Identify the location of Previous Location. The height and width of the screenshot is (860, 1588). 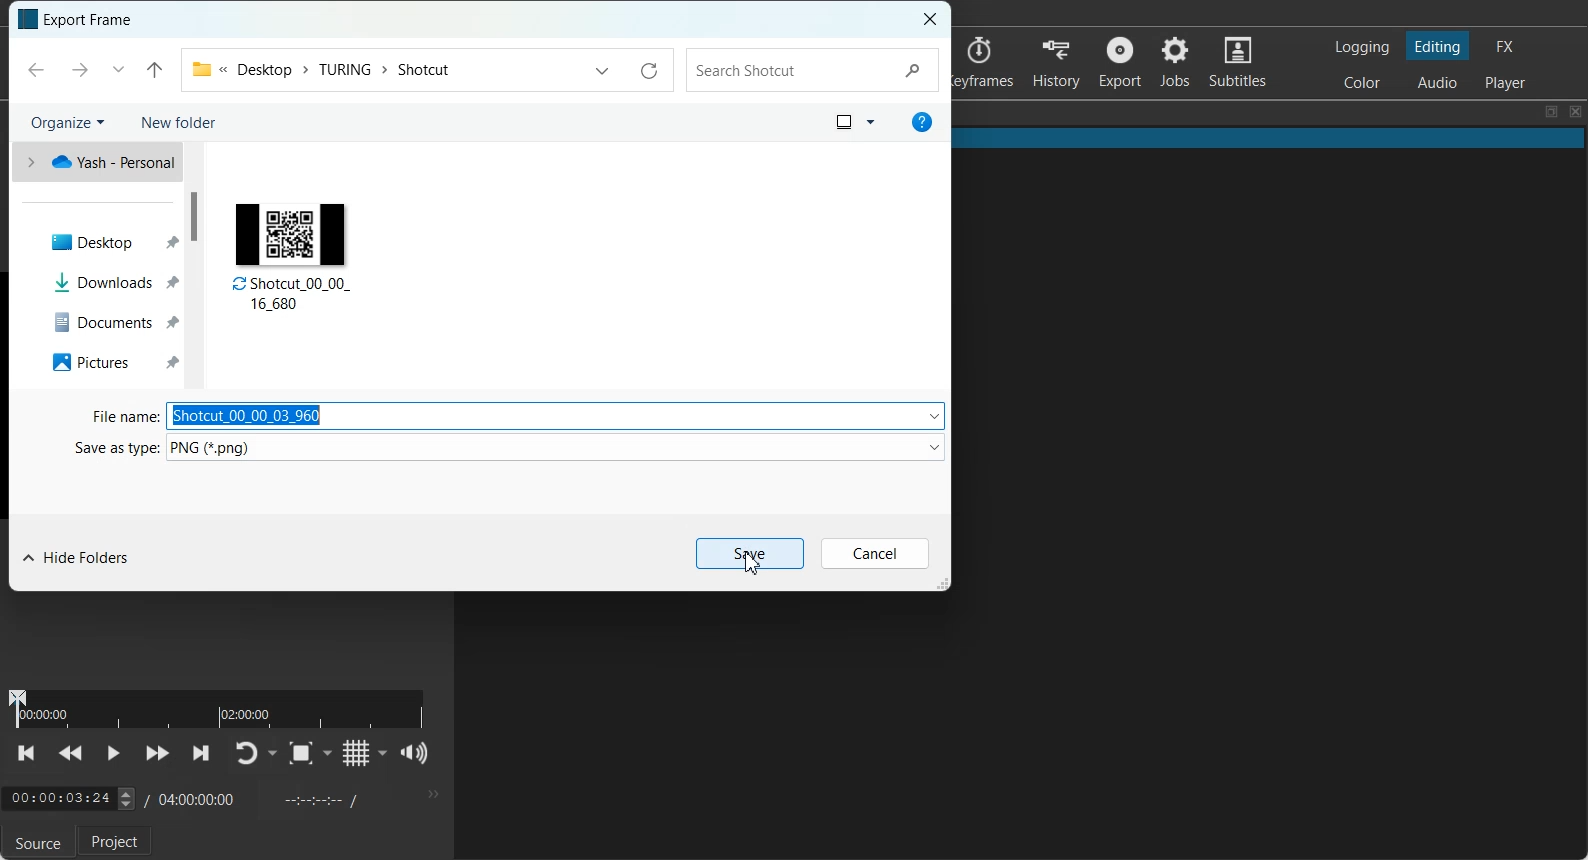
(117, 70).